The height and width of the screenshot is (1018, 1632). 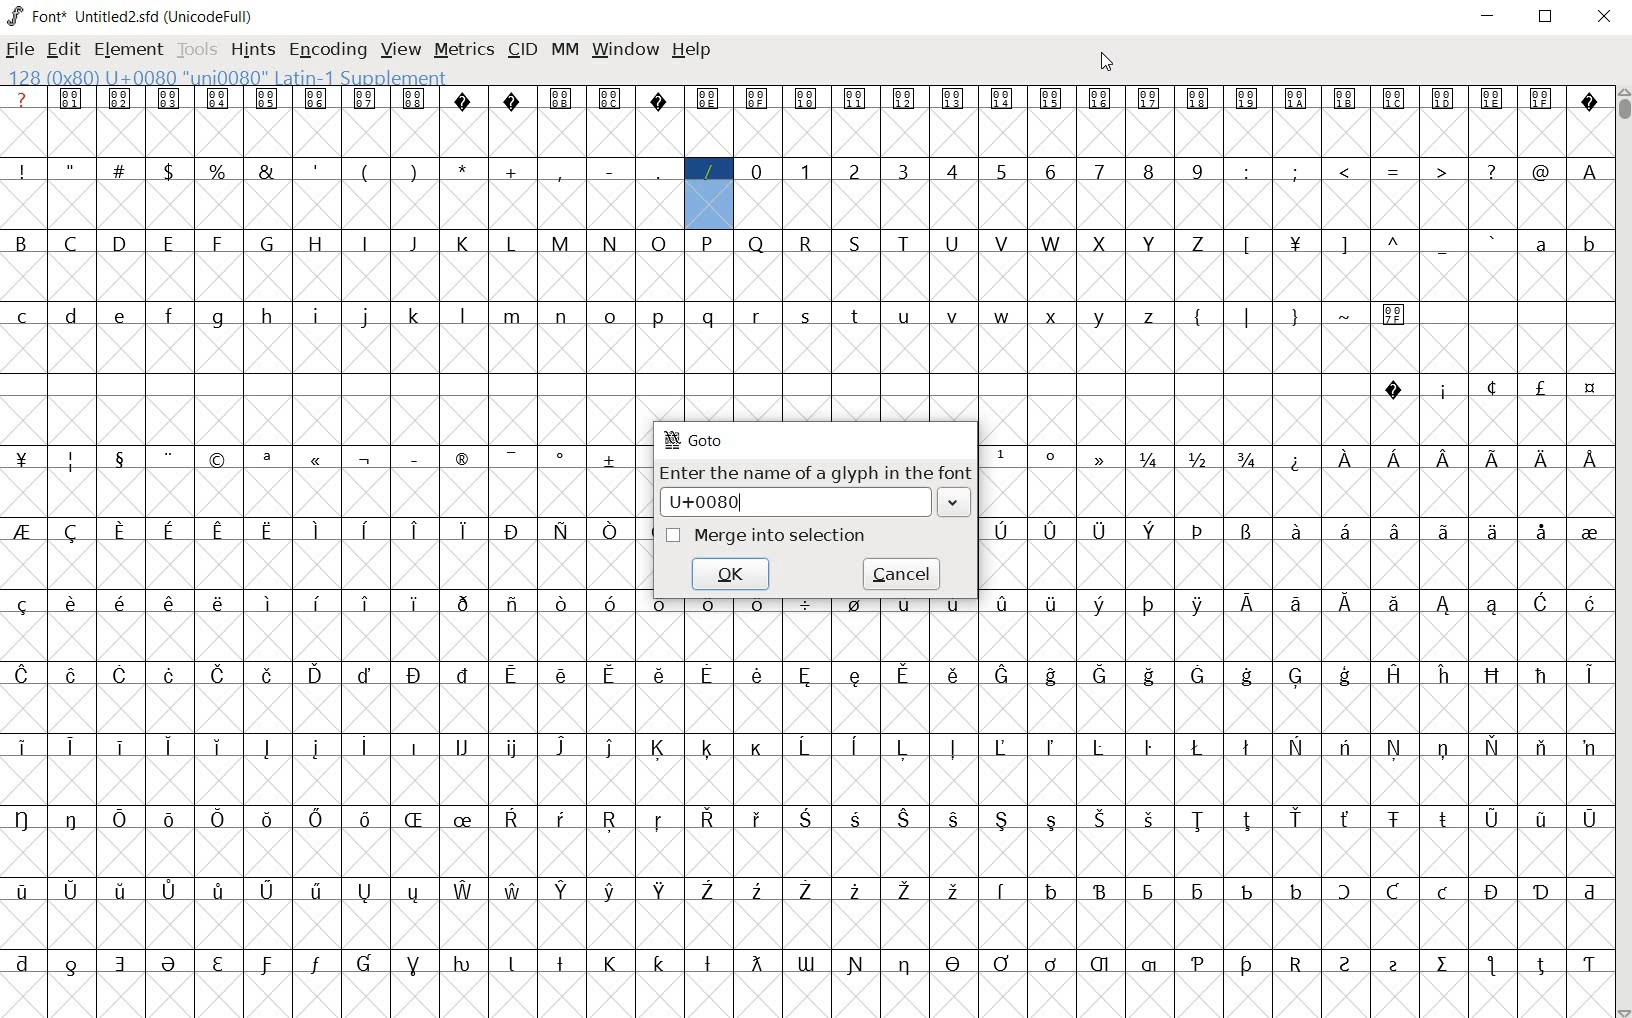 I want to click on glyph, so click(x=121, y=461).